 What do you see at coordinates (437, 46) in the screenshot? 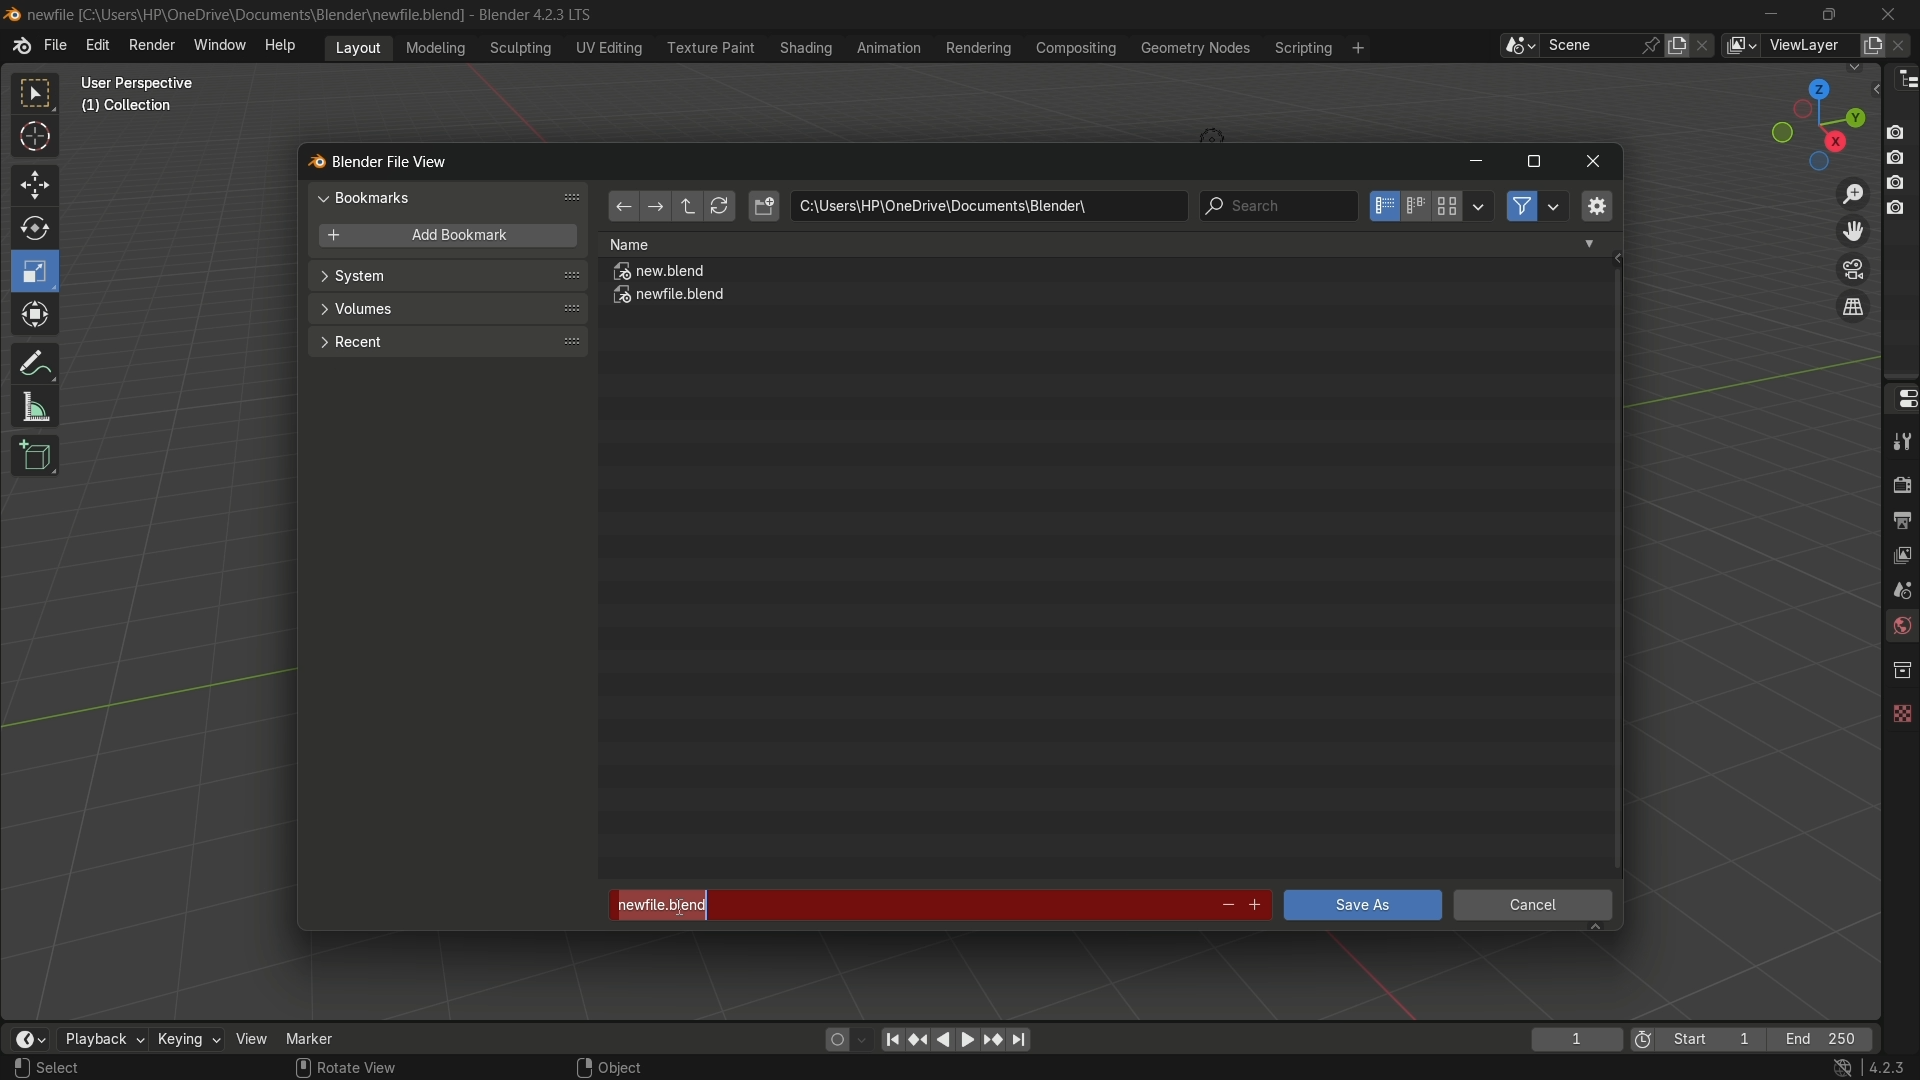
I see `modeling menu` at bounding box center [437, 46].